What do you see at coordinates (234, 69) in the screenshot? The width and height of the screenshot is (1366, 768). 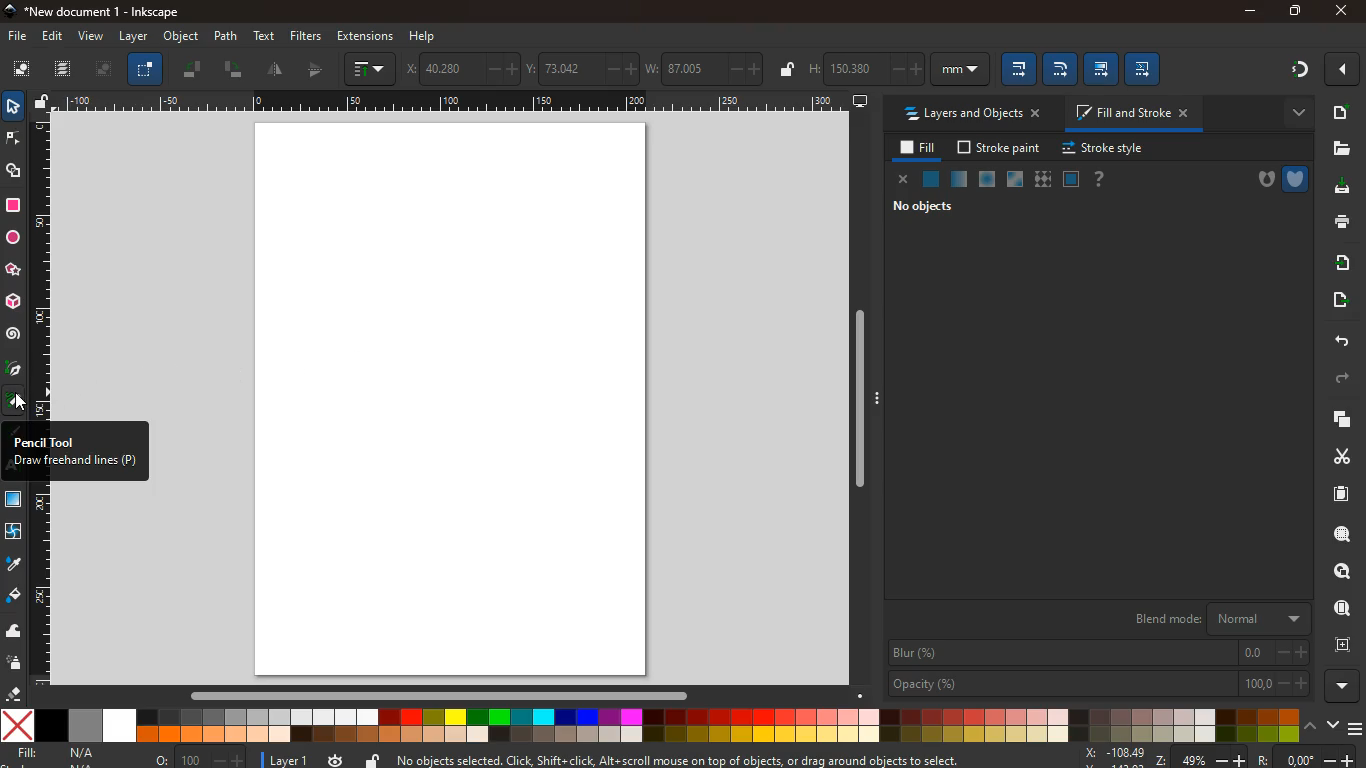 I see `tilt` at bounding box center [234, 69].